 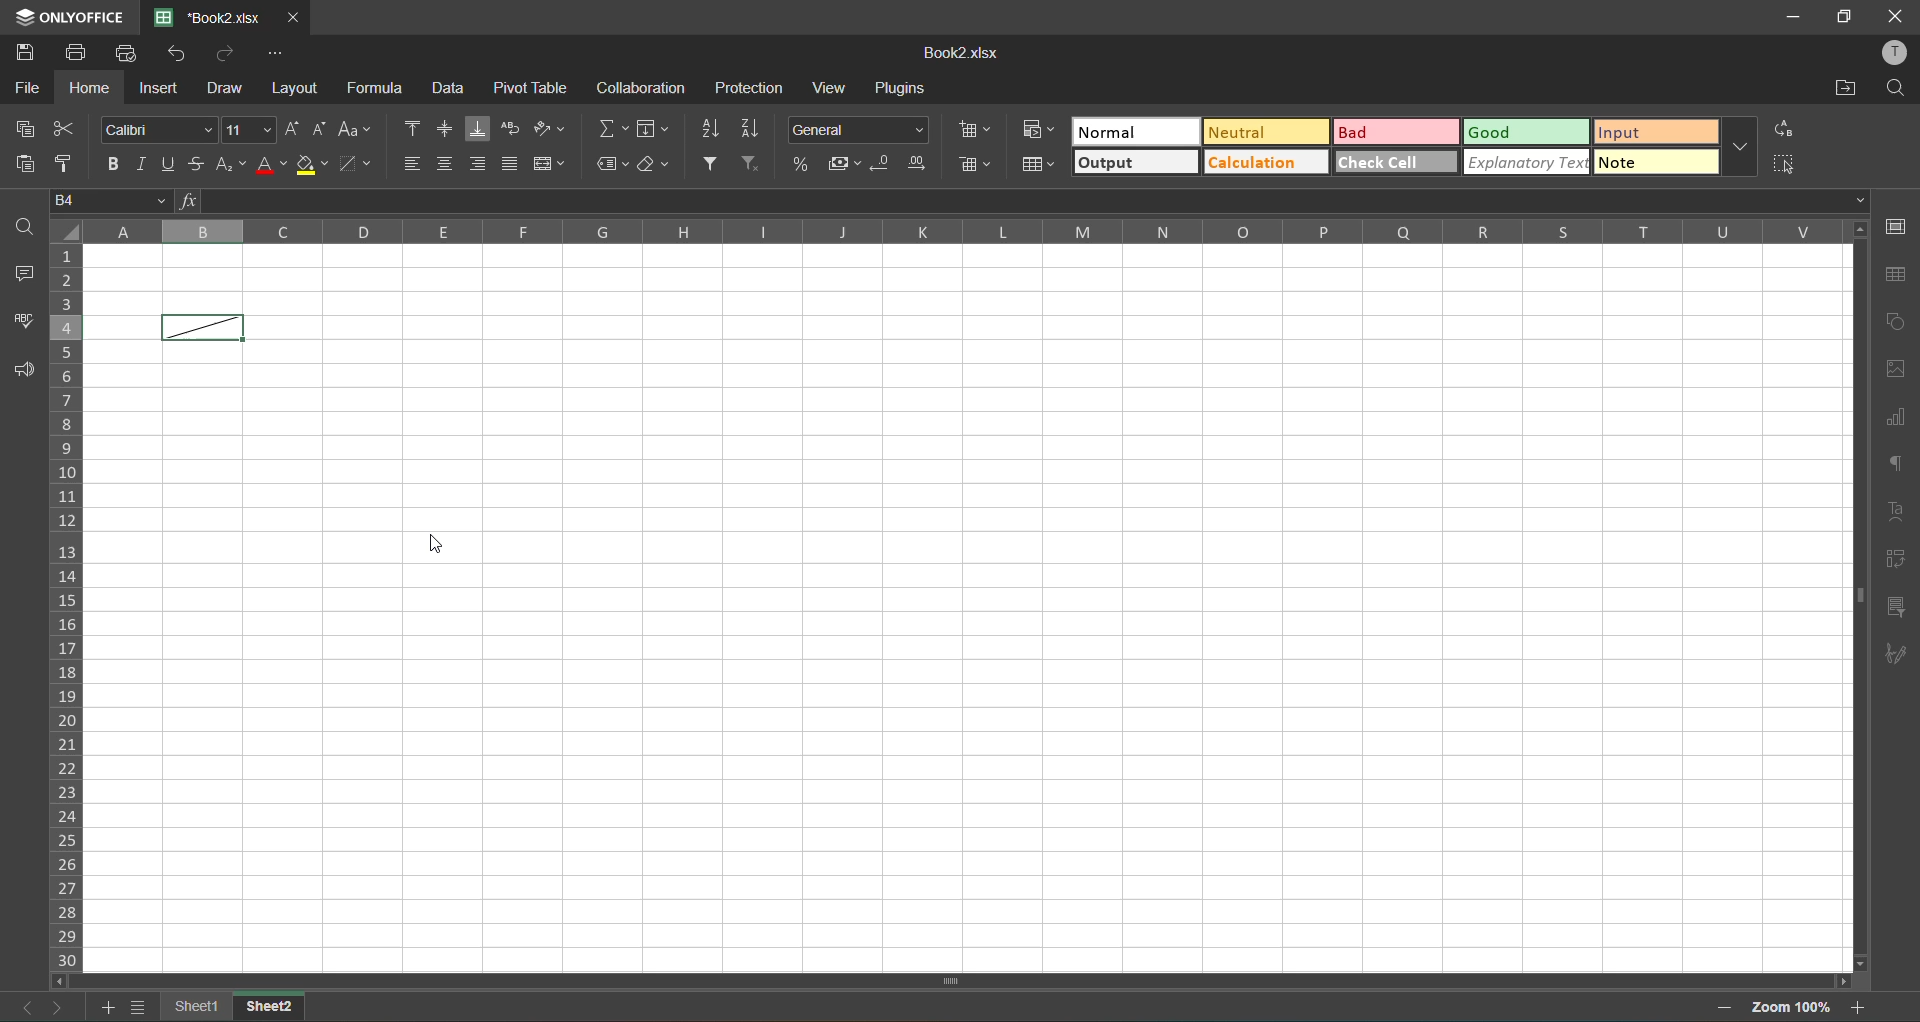 What do you see at coordinates (449, 90) in the screenshot?
I see `data` at bounding box center [449, 90].